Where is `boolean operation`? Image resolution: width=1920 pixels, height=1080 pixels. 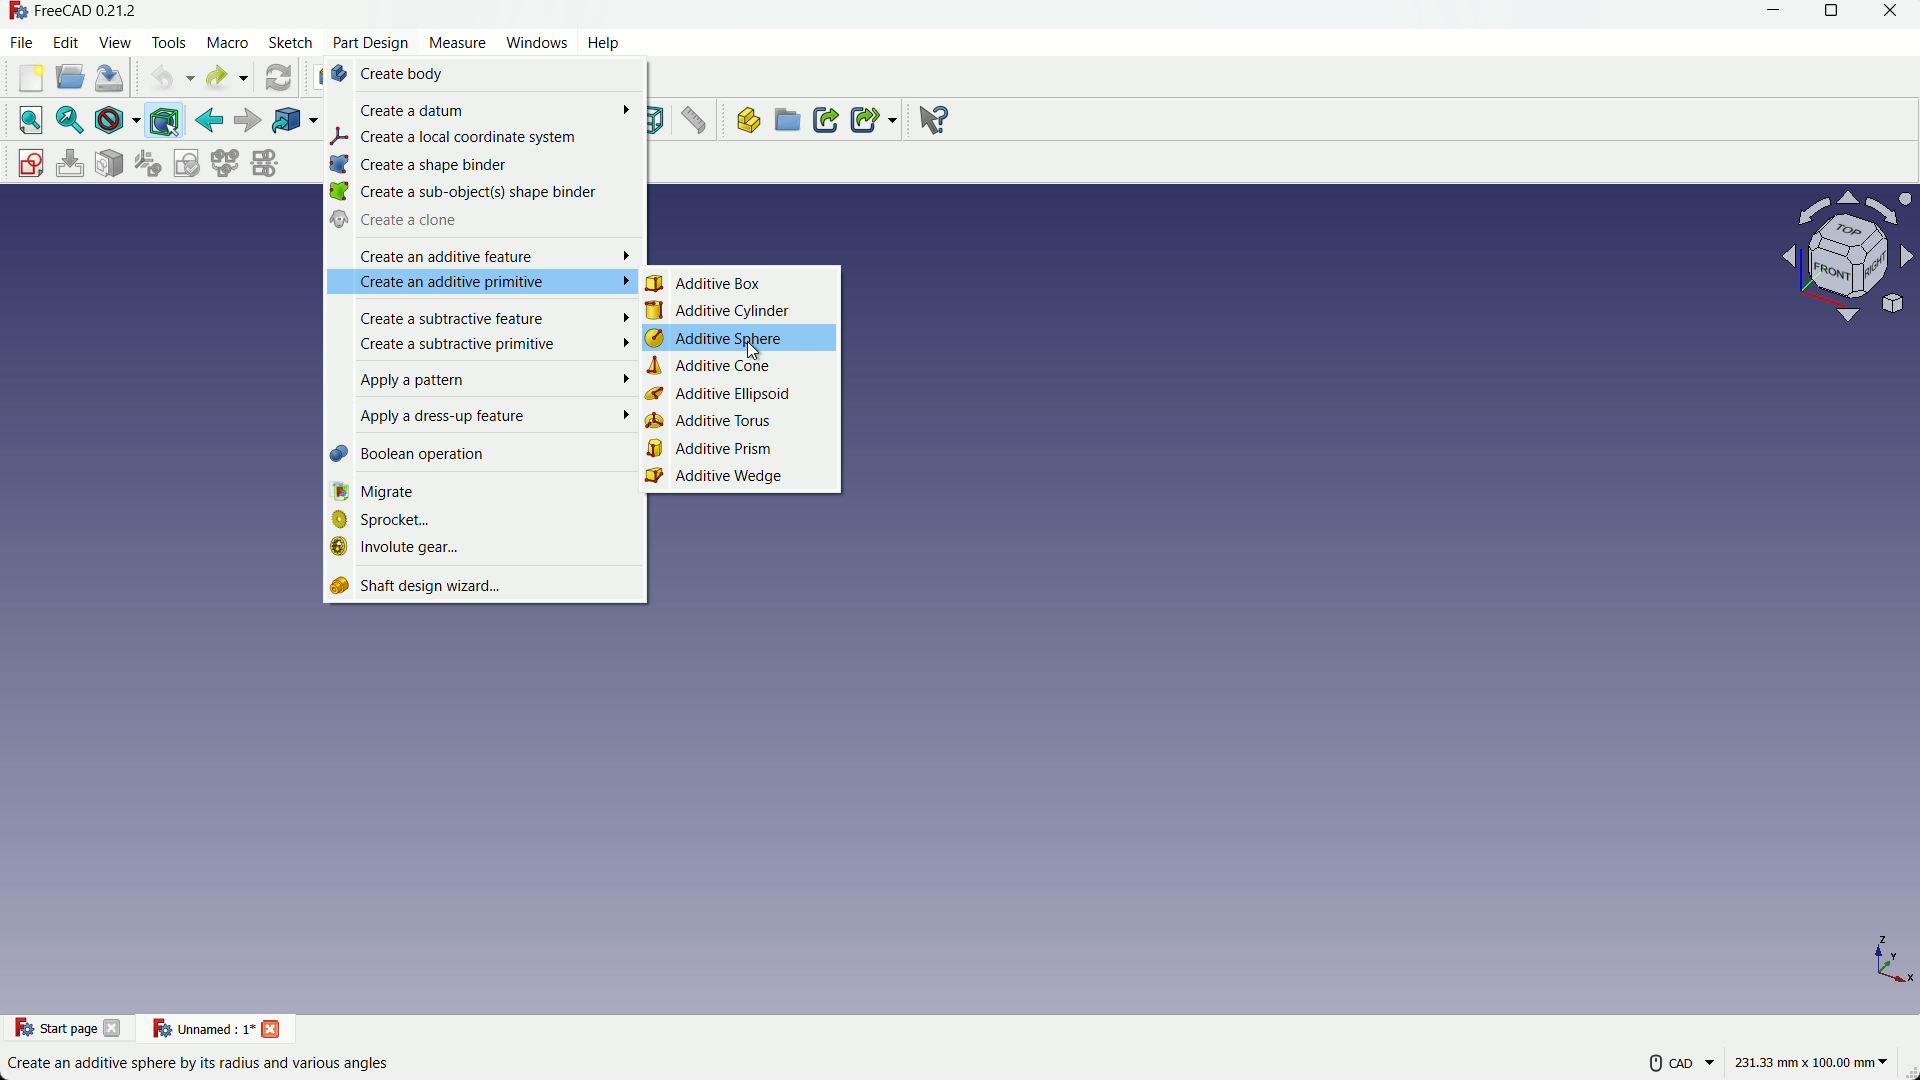 boolean operation is located at coordinates (485, 458).